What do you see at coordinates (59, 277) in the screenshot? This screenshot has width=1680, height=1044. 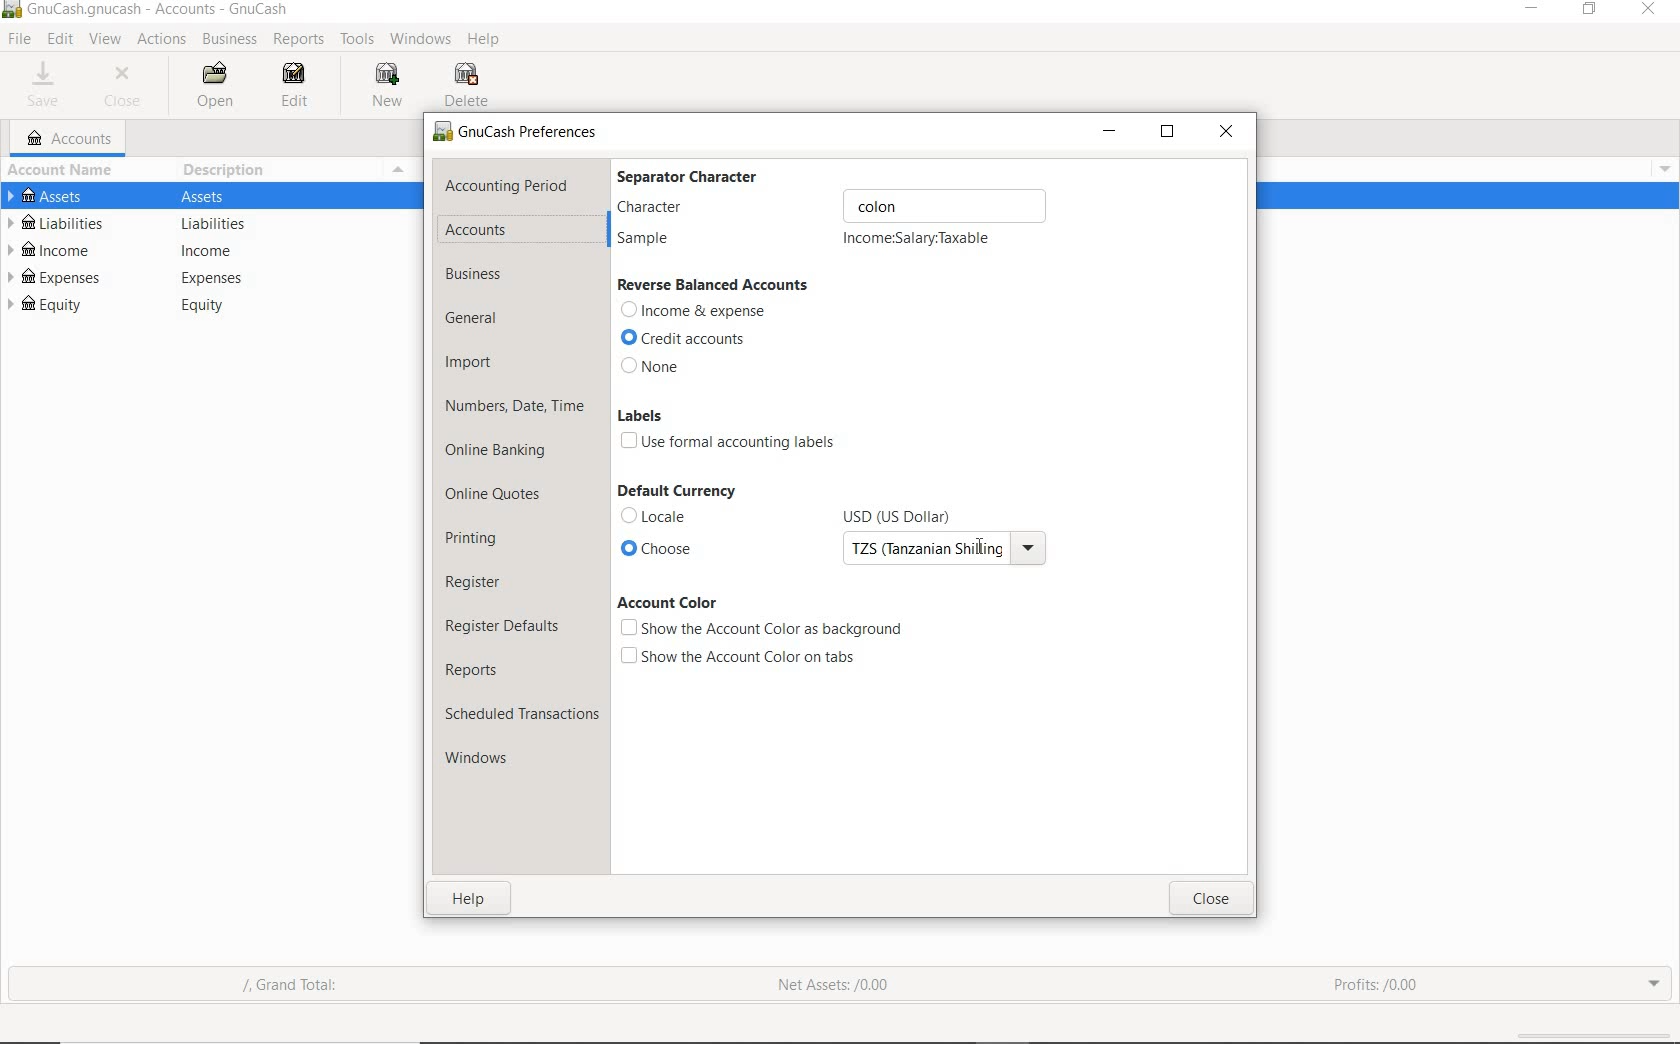 I see `EXPENSES` at bounding box center [59, 277].